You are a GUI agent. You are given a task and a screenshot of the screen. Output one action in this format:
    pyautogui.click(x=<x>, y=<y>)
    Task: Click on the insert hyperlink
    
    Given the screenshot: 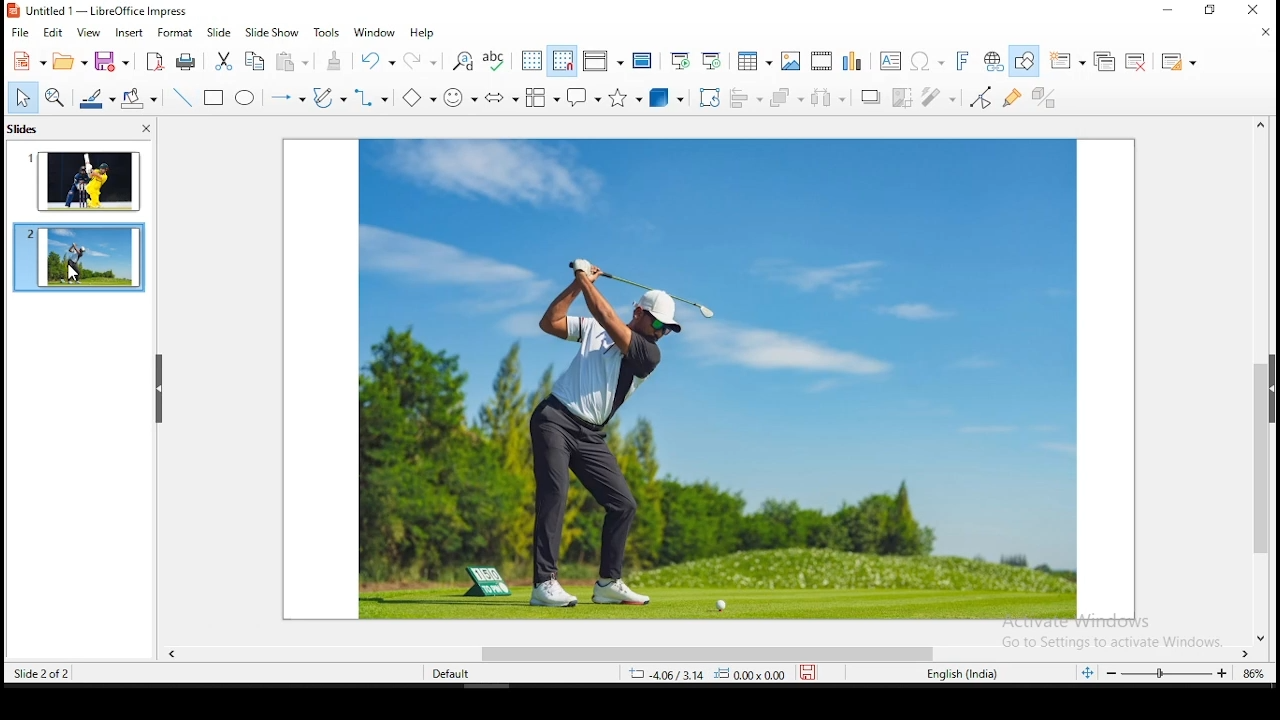 What is the action you would take?
    pyautogui.click(x=991, y=61)
    